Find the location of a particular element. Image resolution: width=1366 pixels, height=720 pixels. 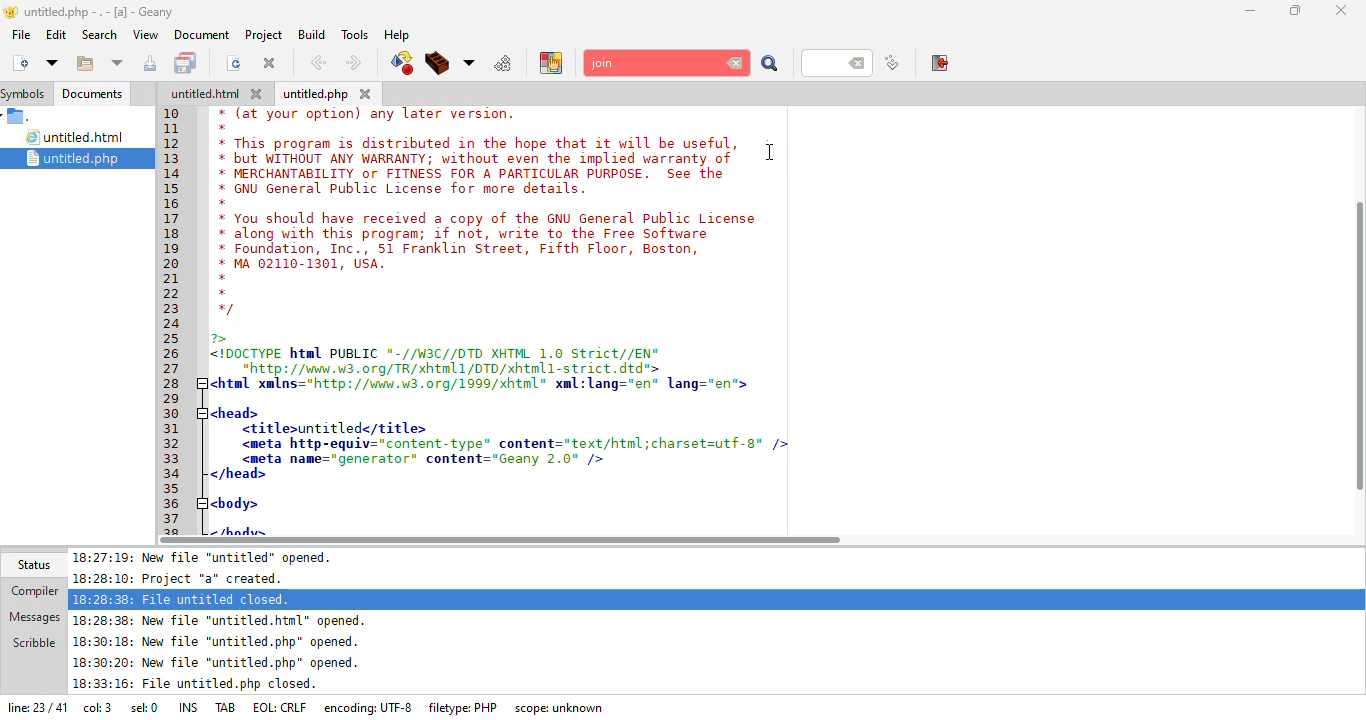

24 is located at coordinates (173, 325).